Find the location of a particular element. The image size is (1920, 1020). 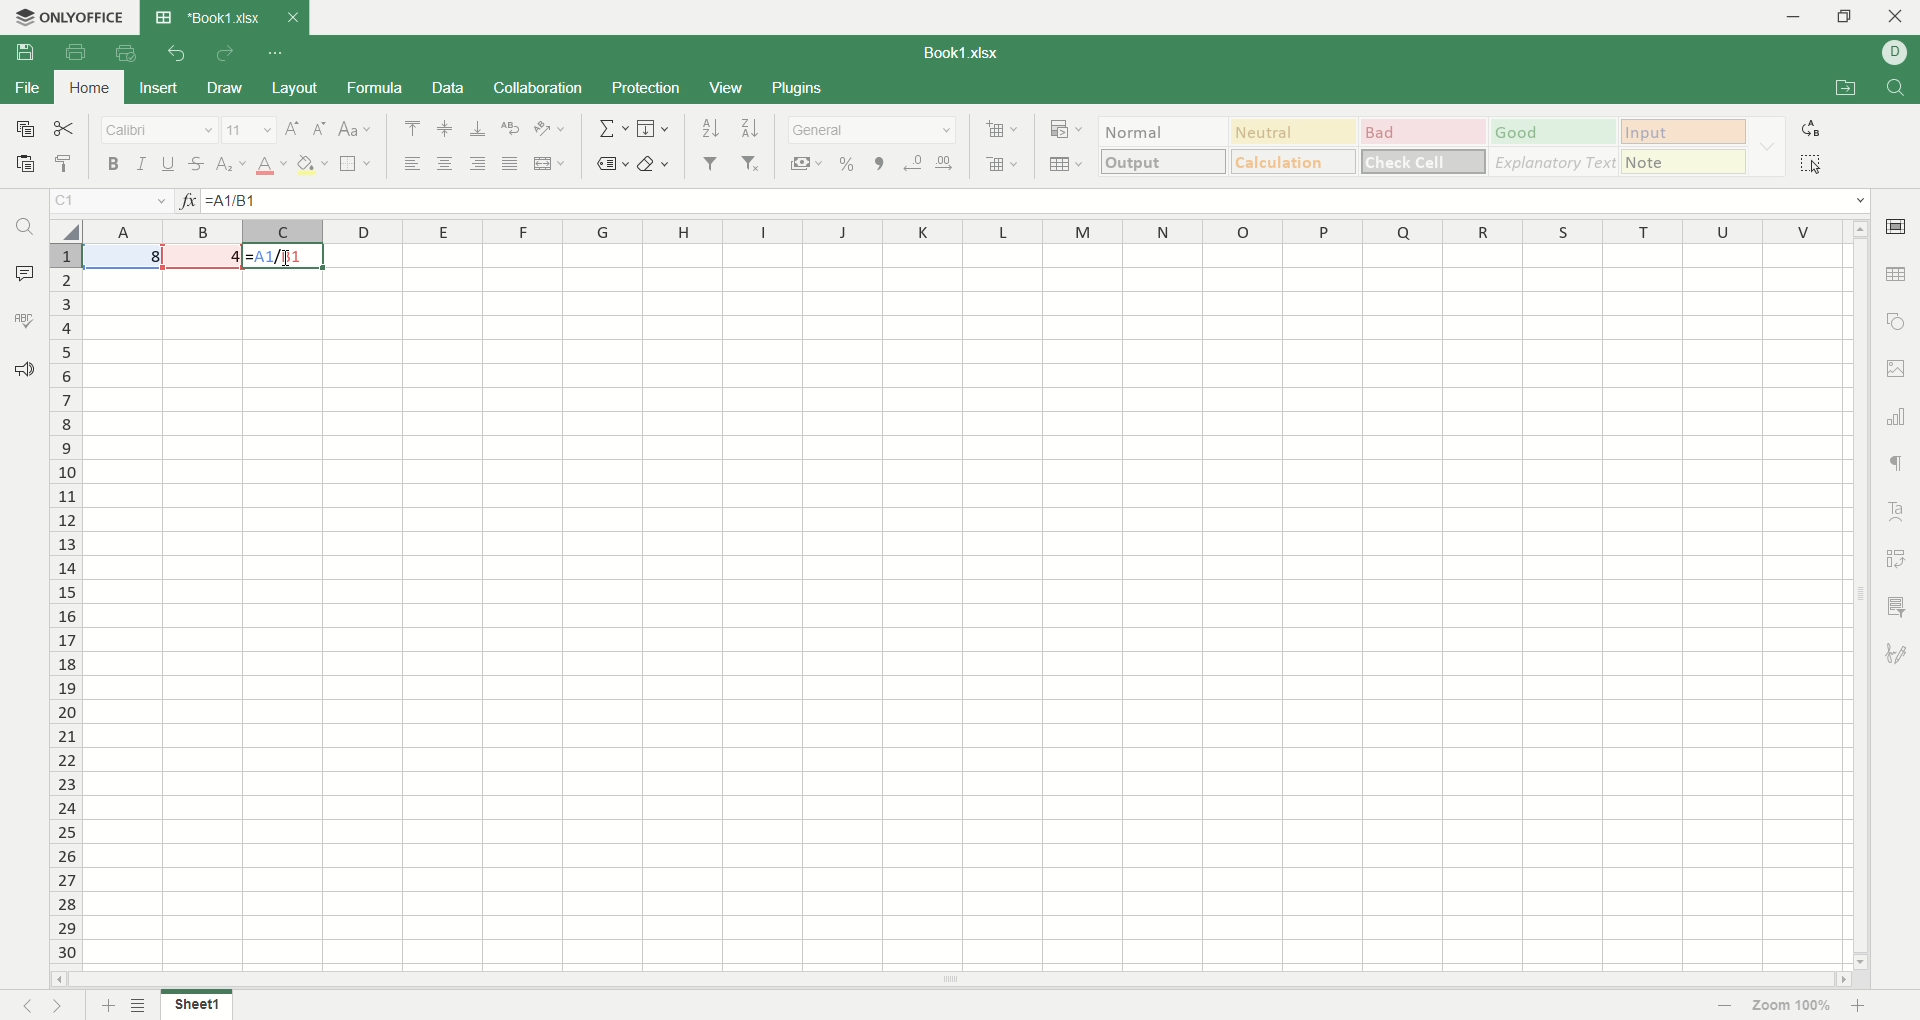

currency format is located at coordinates (804, 164).